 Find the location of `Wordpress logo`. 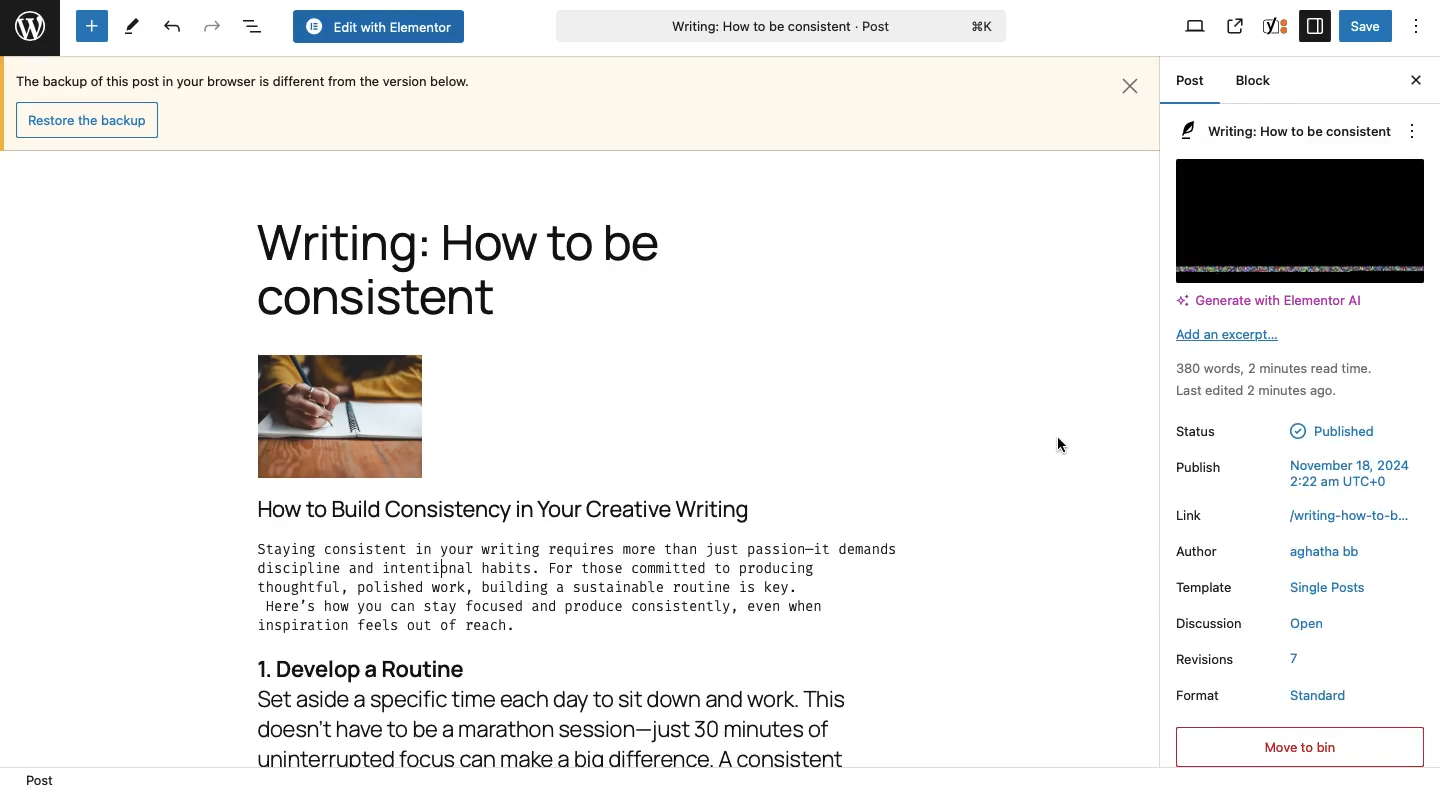

Wordpress logo is located at coordinates (28, 23).